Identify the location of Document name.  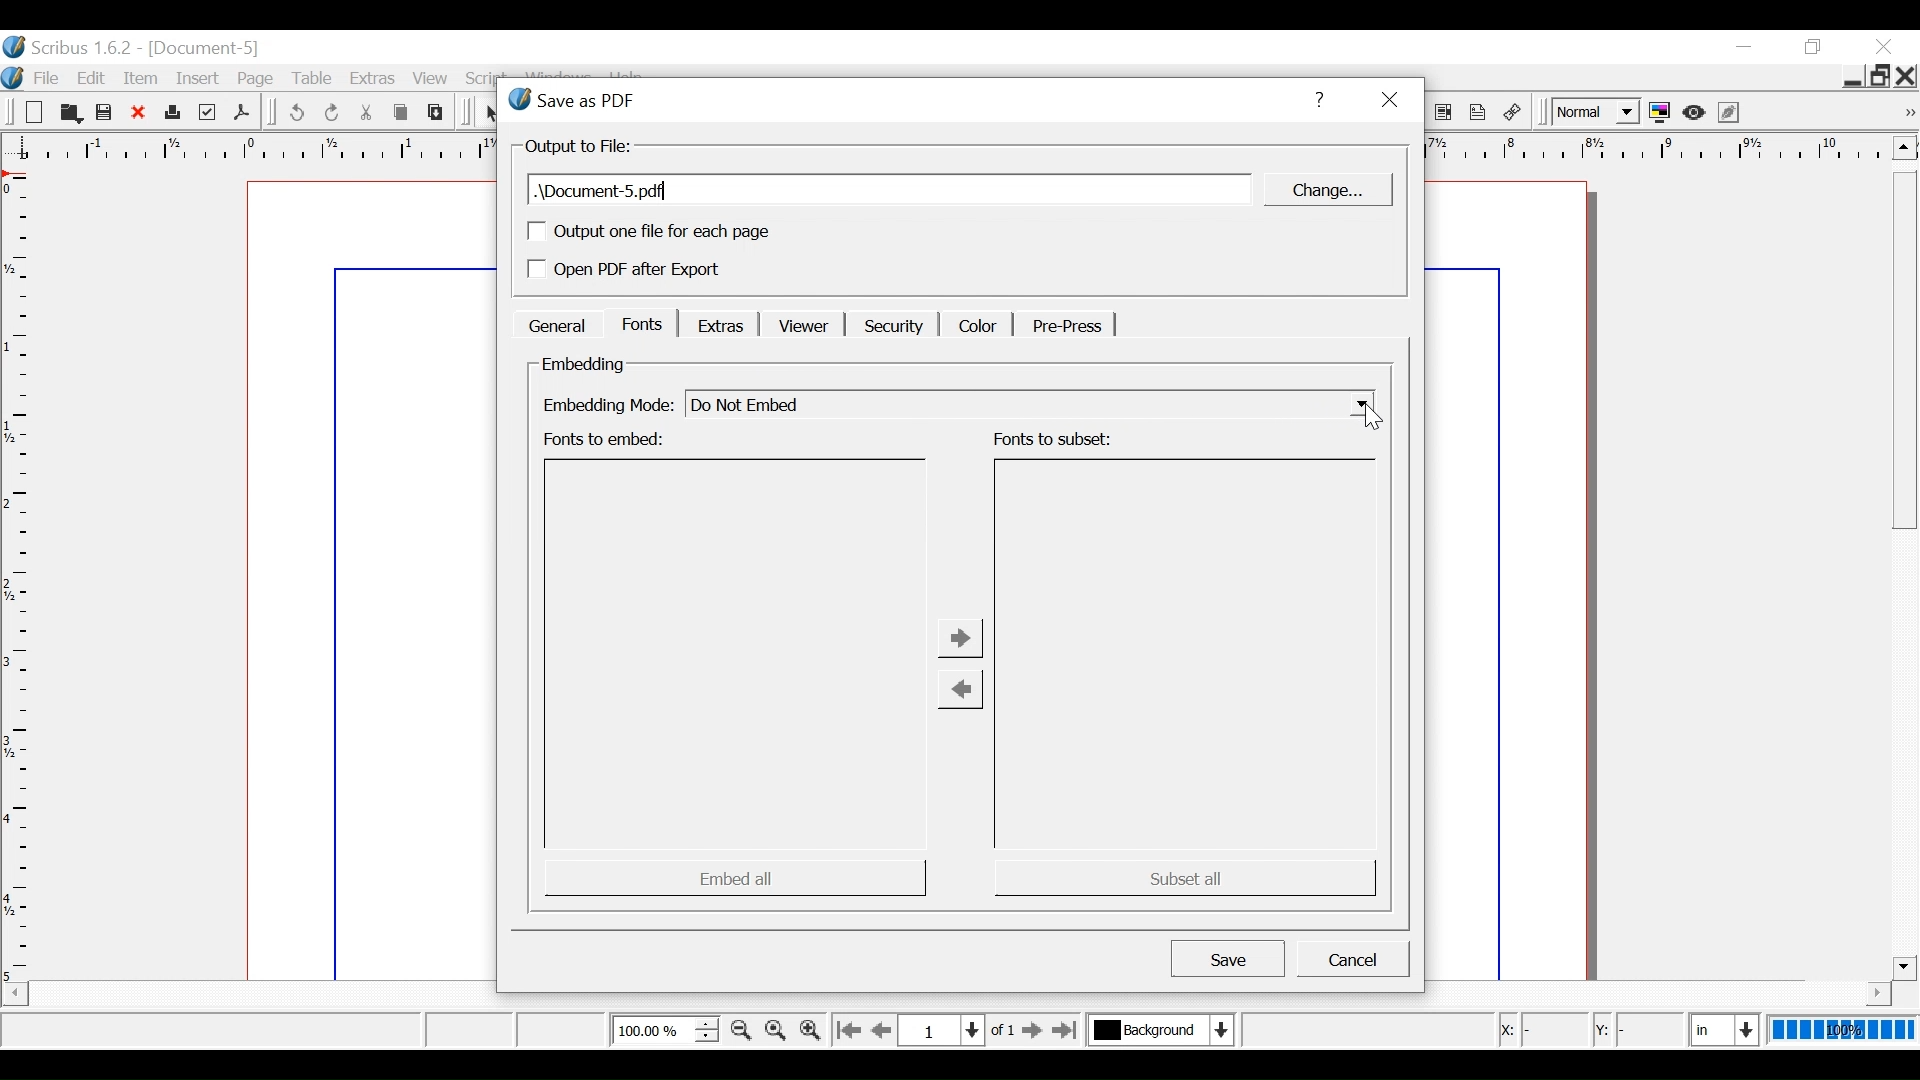
(890, 190).